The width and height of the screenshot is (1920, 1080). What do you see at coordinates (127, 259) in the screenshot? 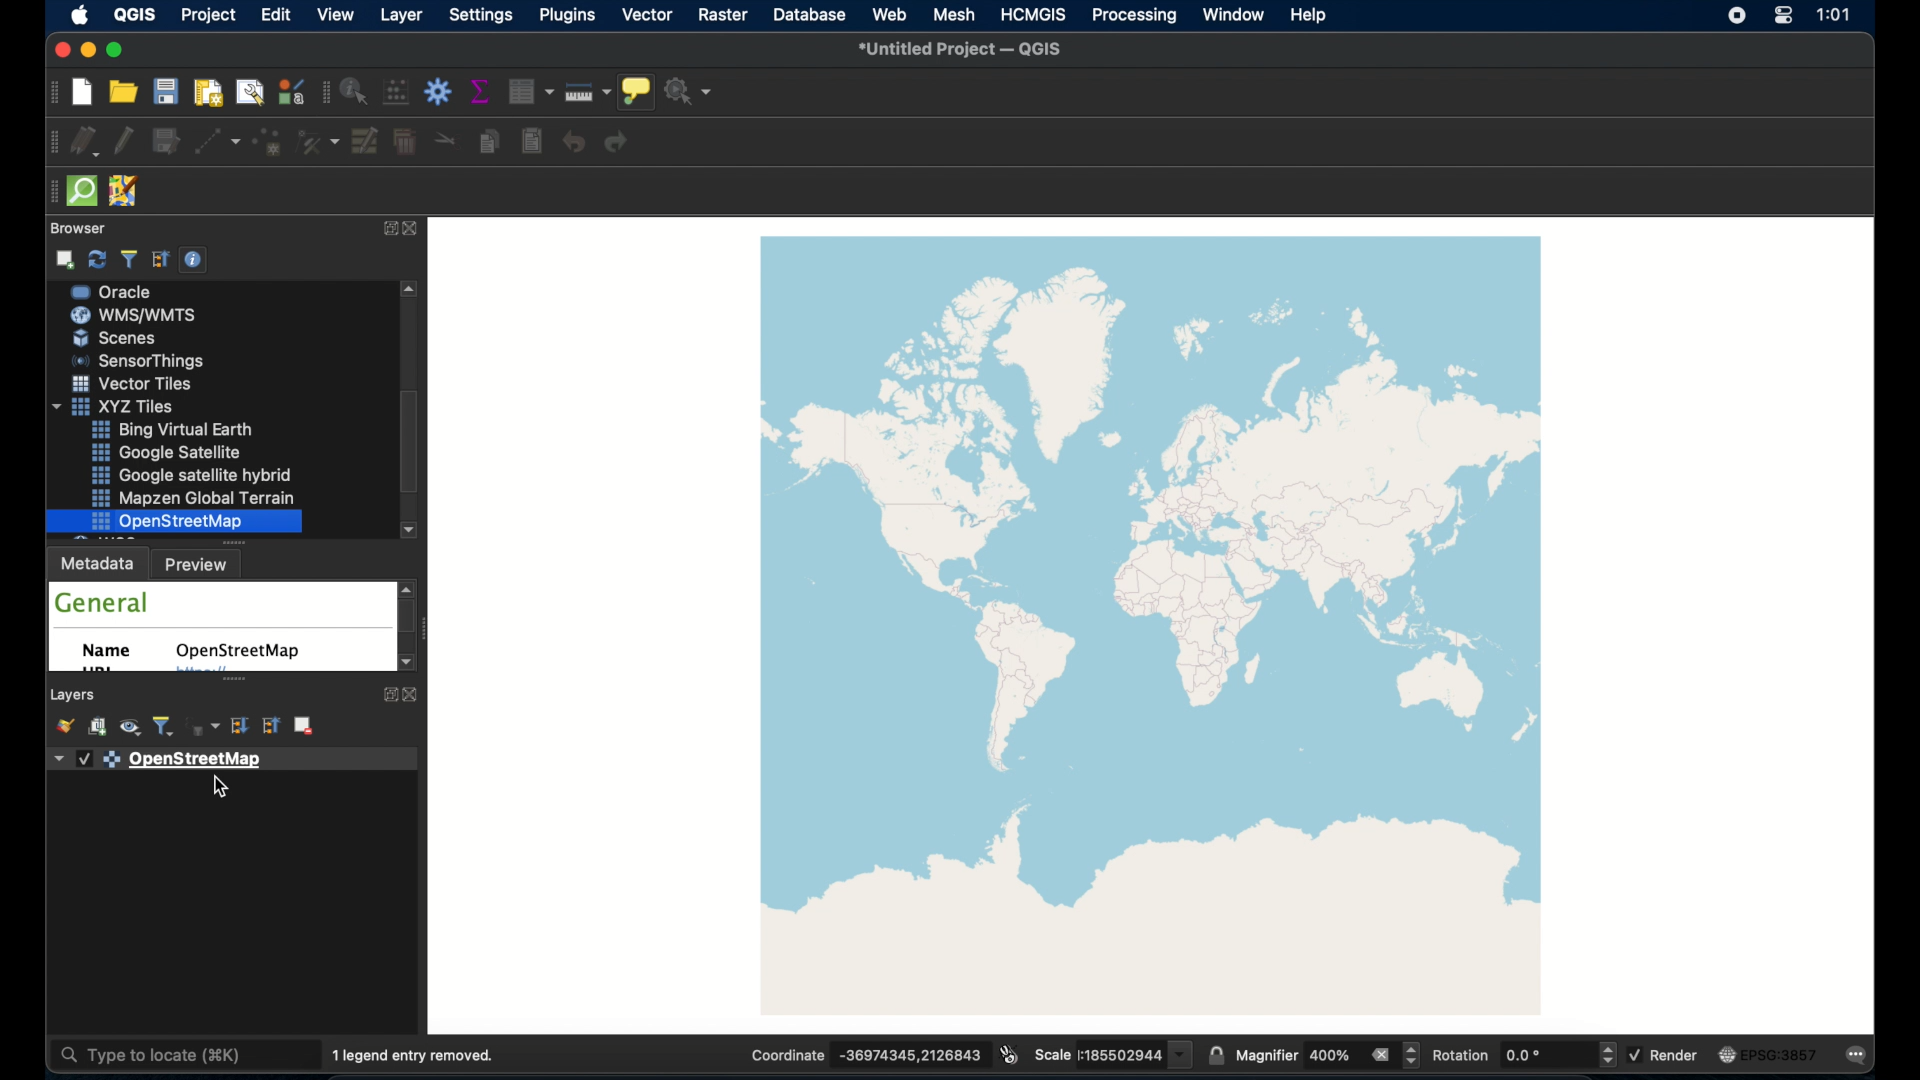
I see `filter browser` at bounding box center [127, 259].